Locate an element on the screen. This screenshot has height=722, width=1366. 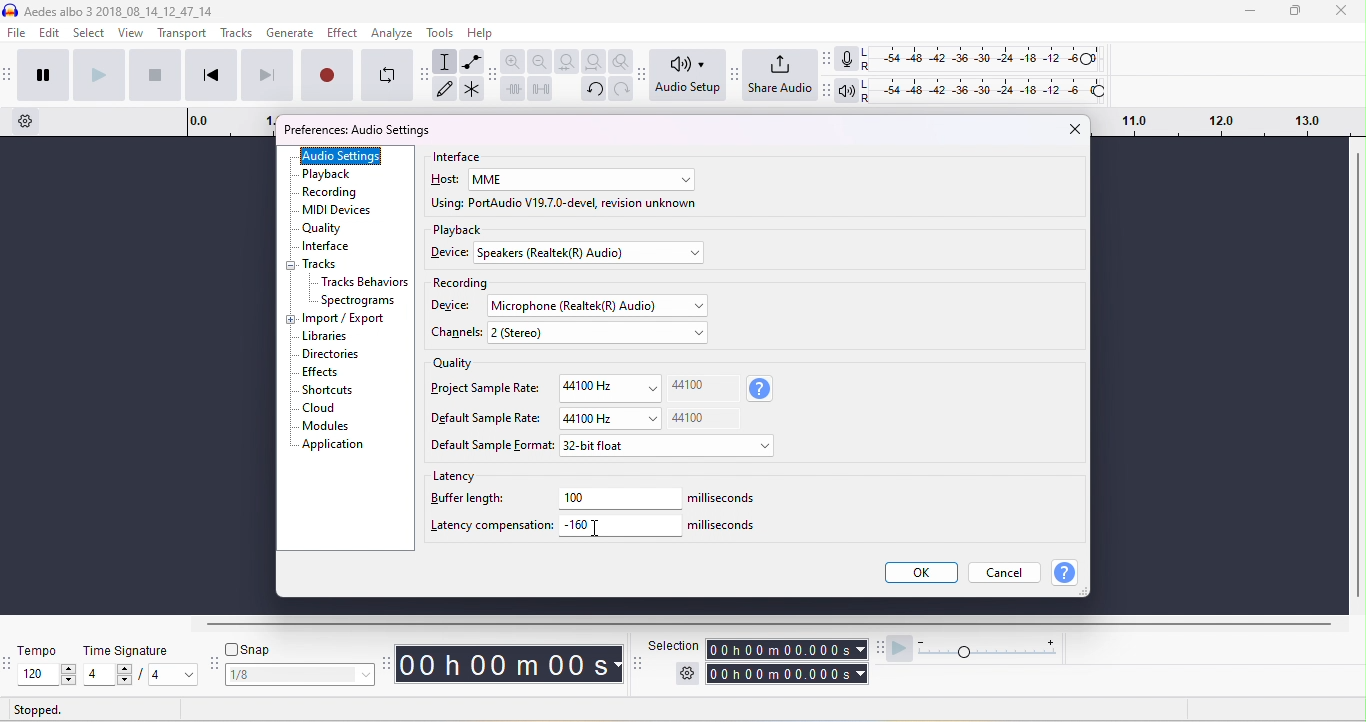
stop is located at coordinates (154, 74).